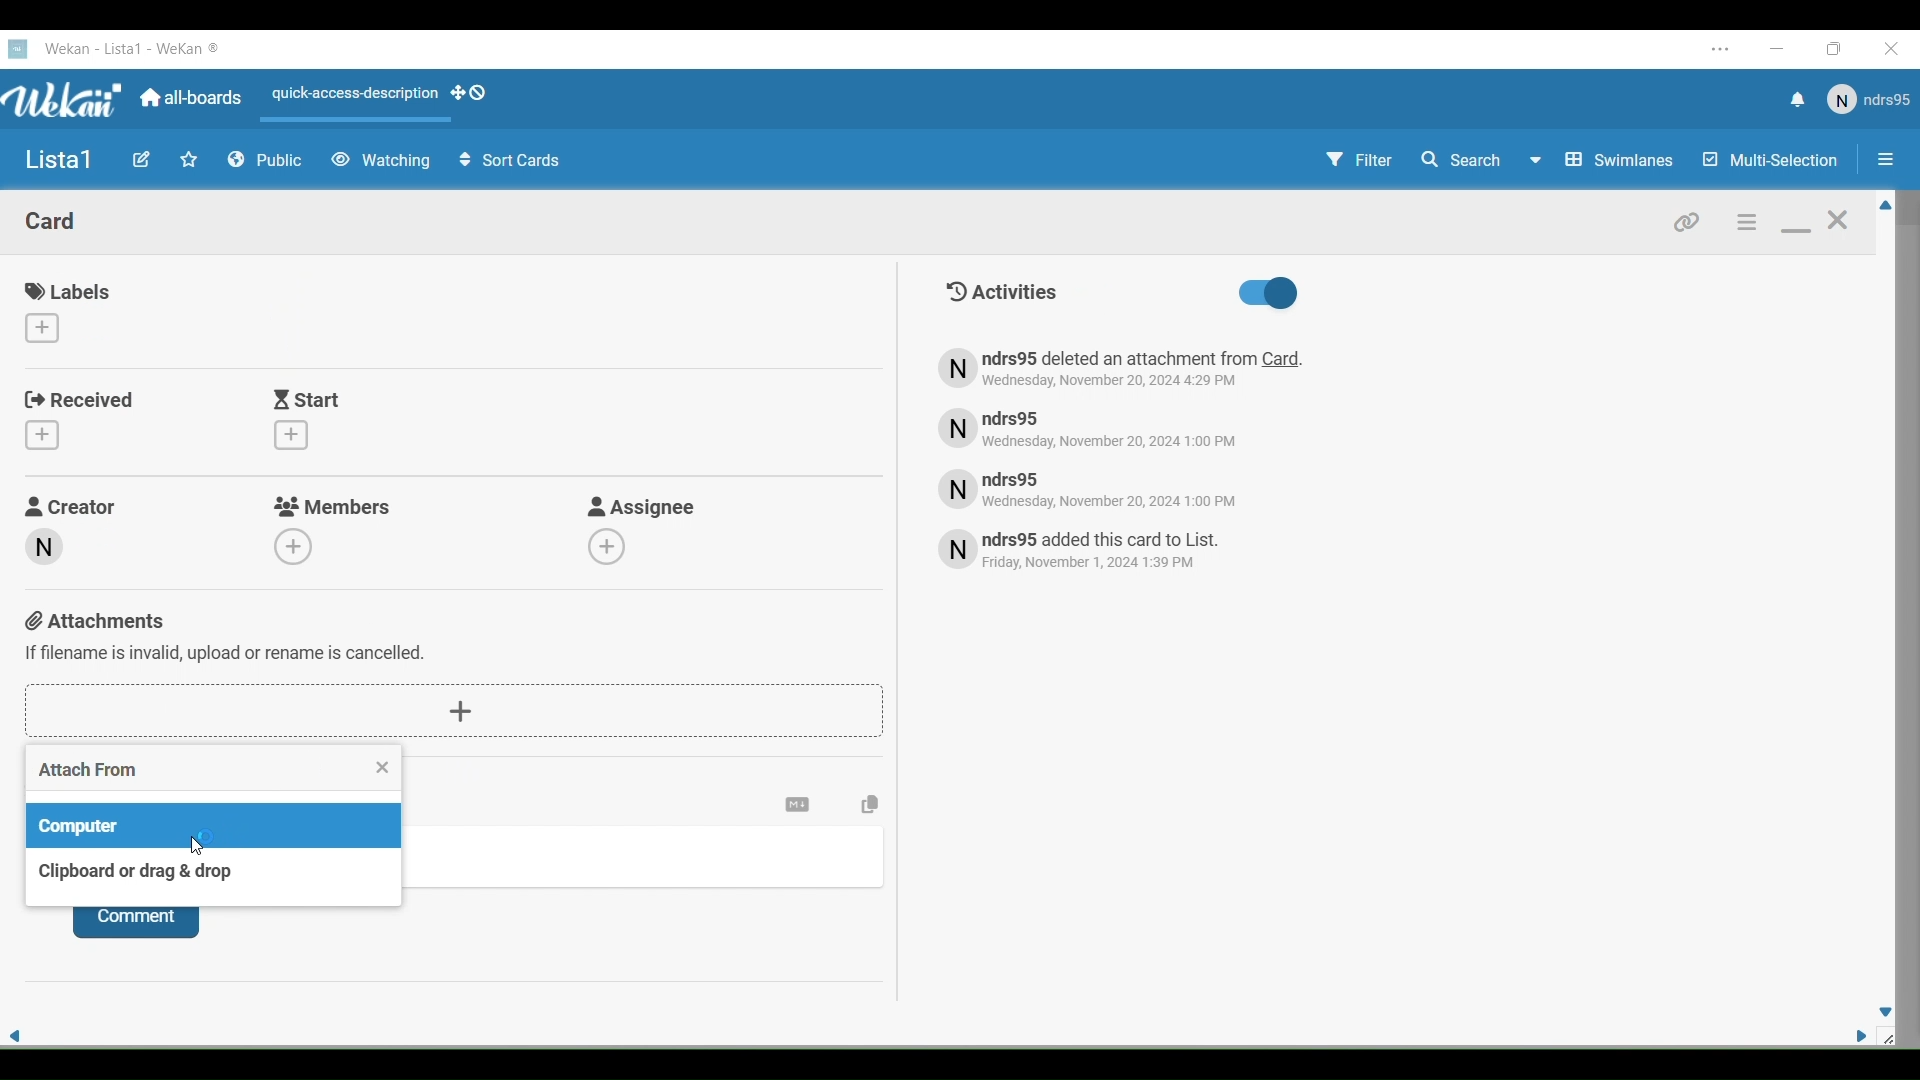 This screenshot has width=1920, height=1080. Describe the element at coordinates (380, 161) in the screenshot. I see `Watching` at that location.